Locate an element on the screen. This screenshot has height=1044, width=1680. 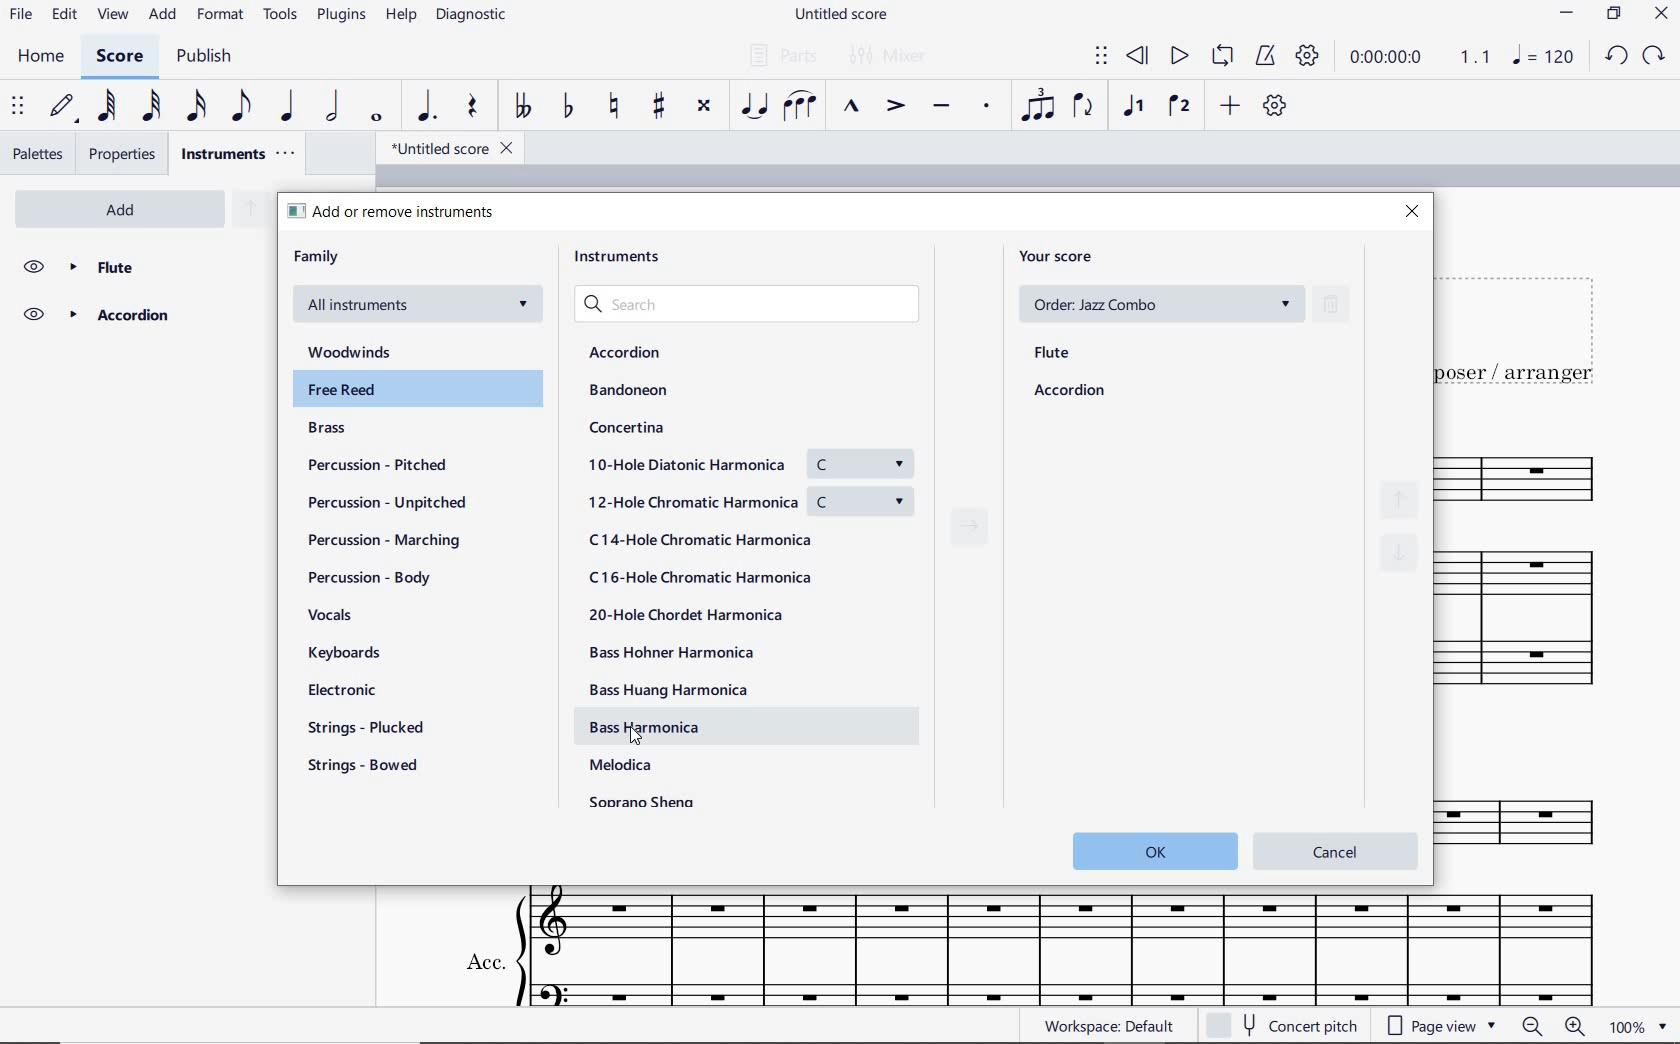
FILE NAME is located at coordinates (839, 16).